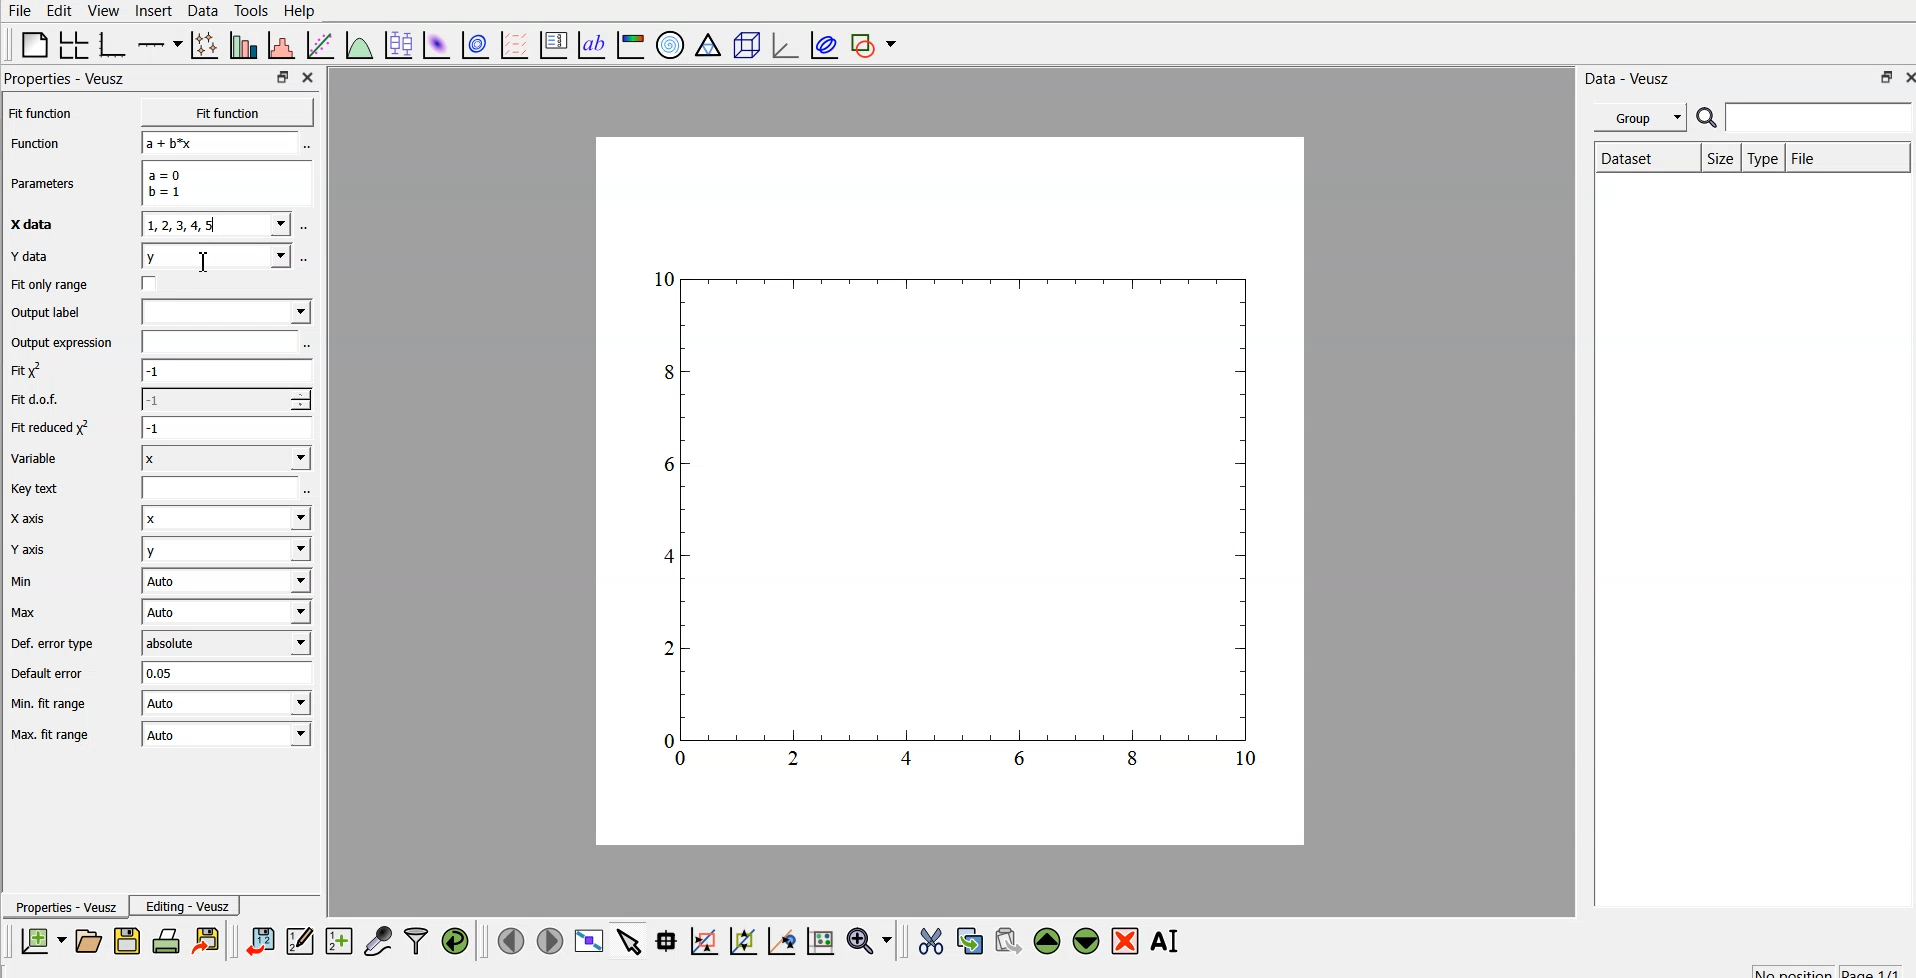 This screenshot has height=978, width=1916. I want to click on plot covariance ellipse, so click(827, 48).